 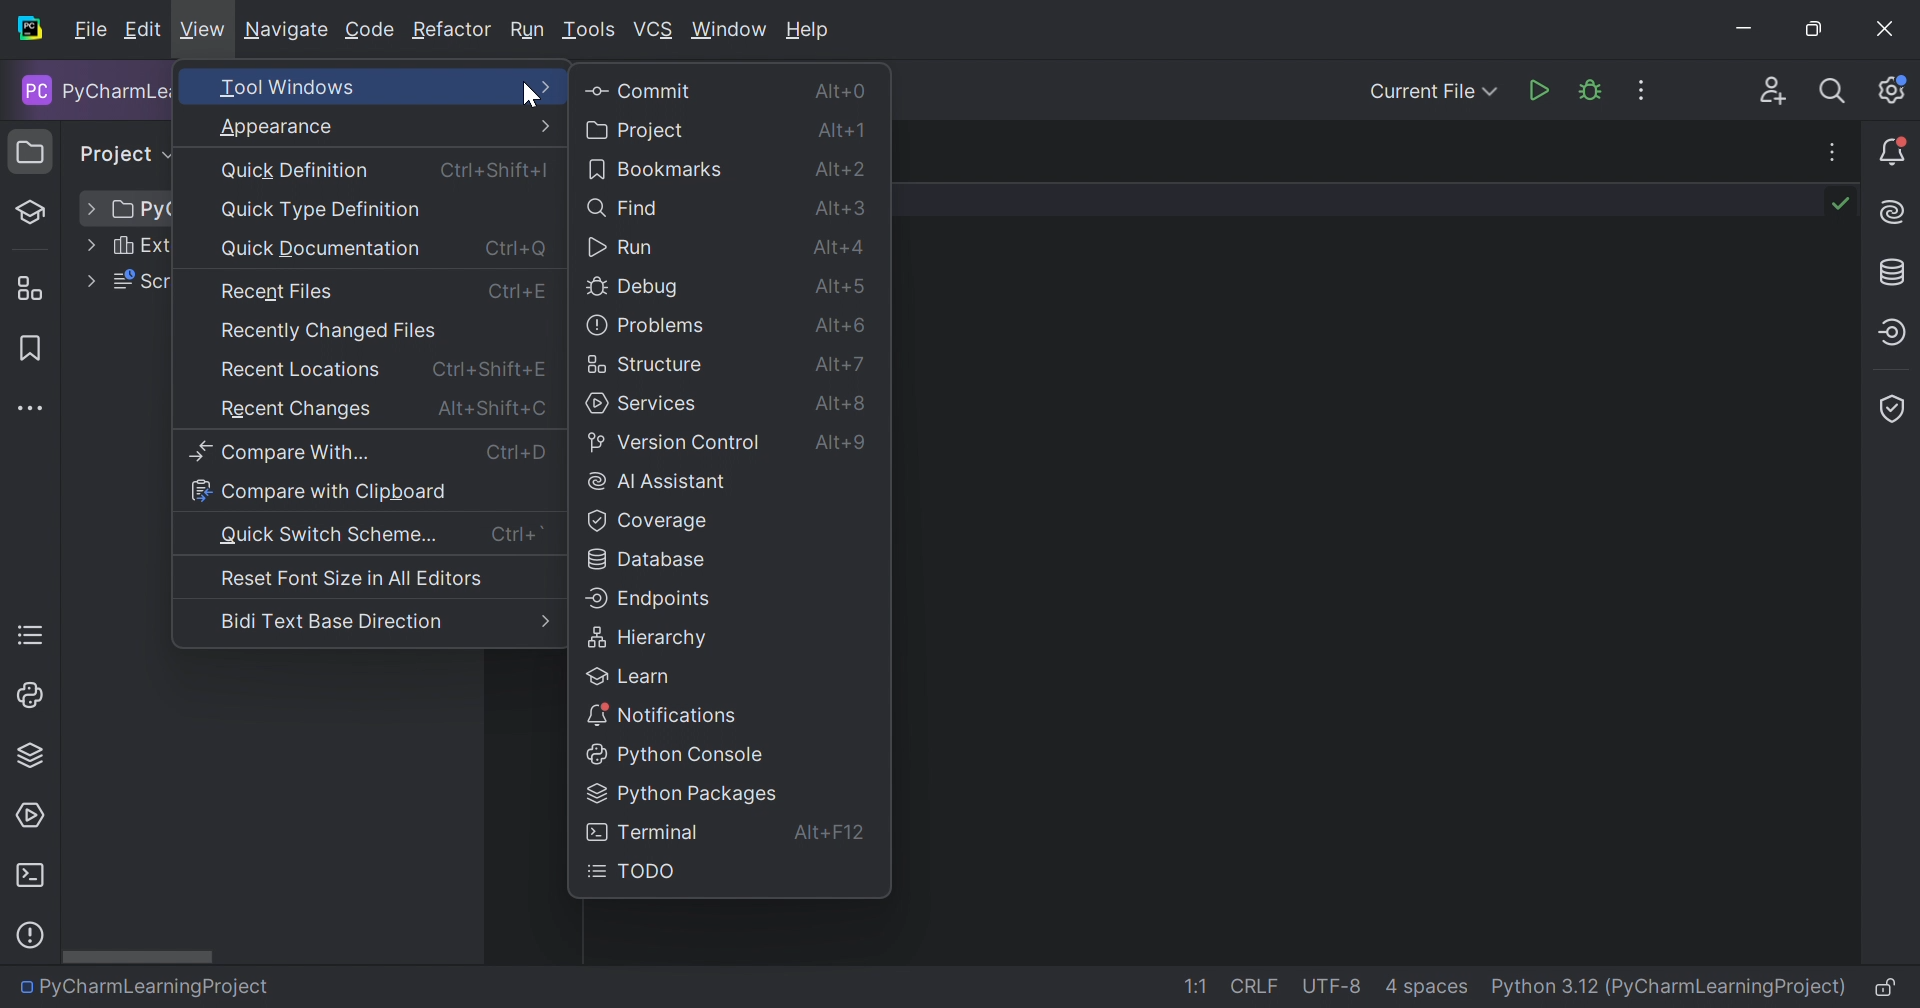 What do you see at coordinates (660, 711) in the screenshot?
I see `Notifications` at bounding box center [660, 711].